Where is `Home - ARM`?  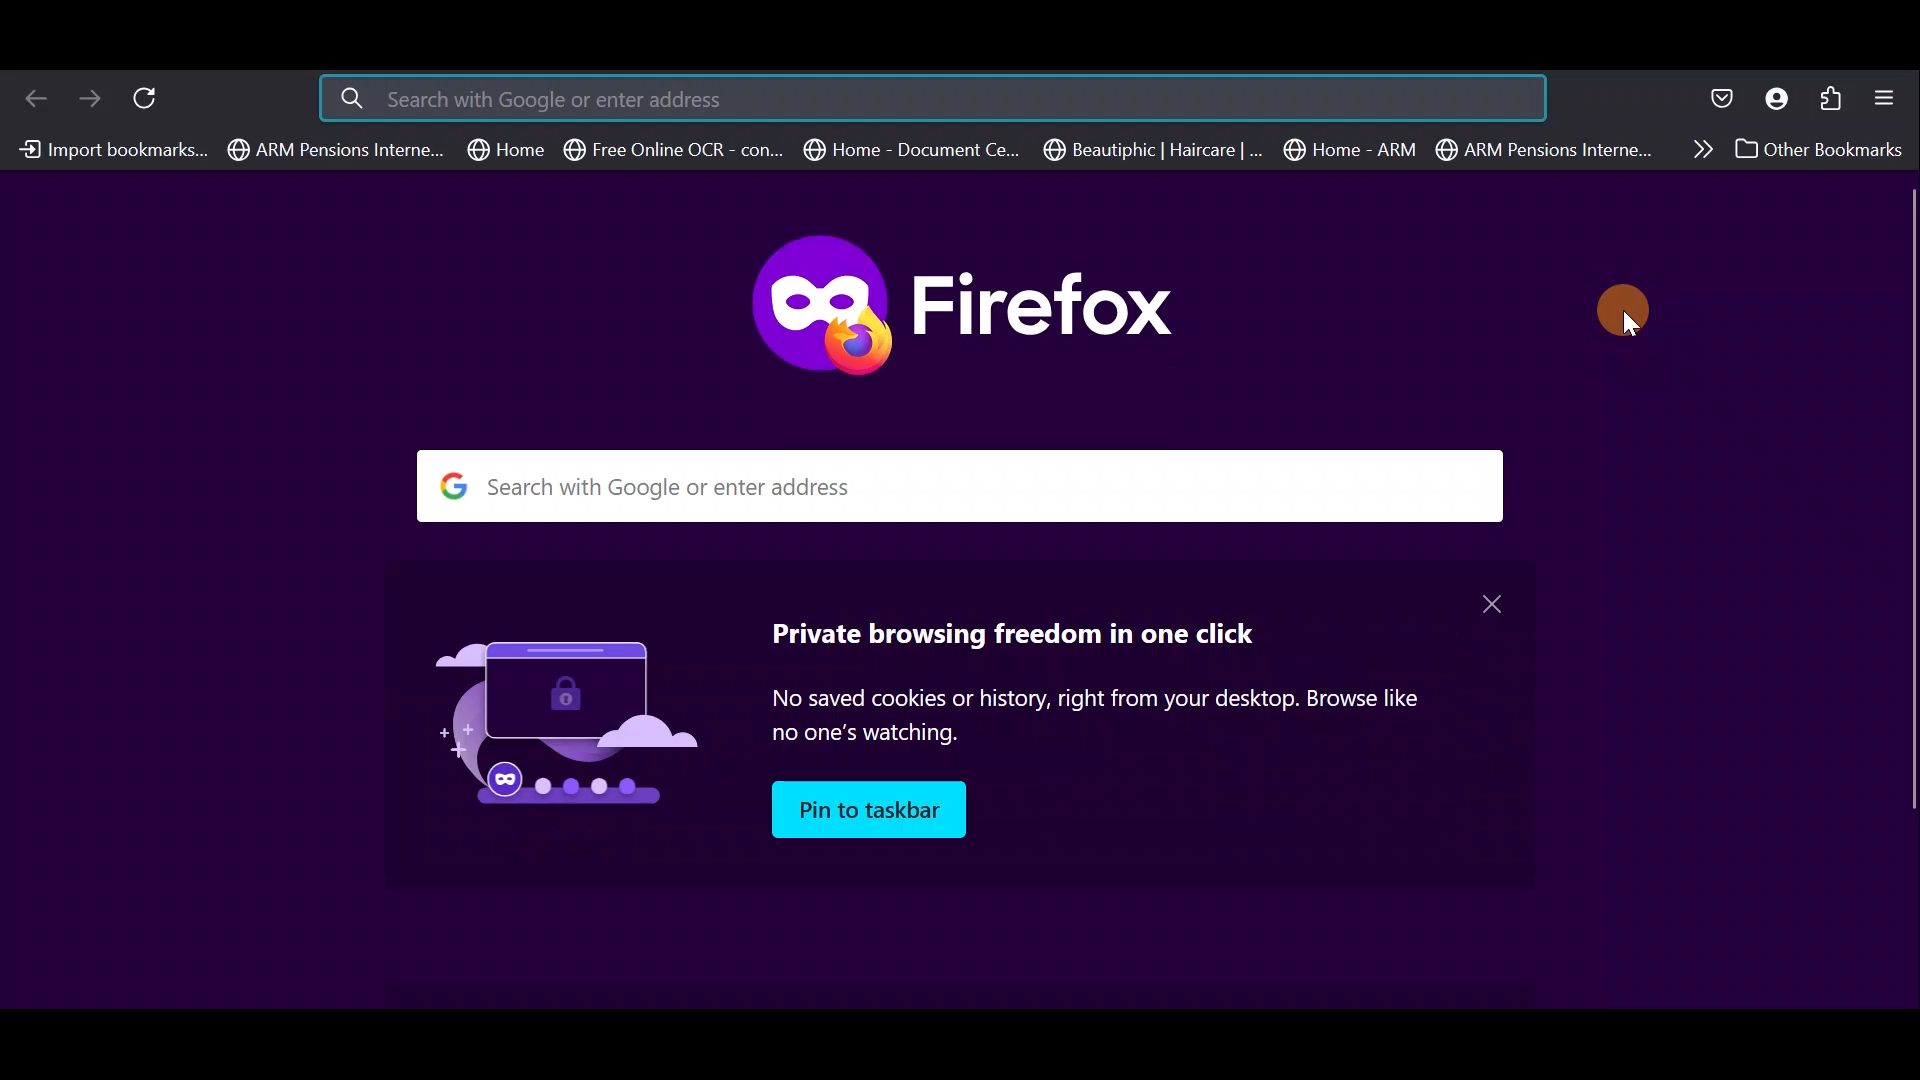 Home - ARM is located at coordinates (1354, 150).